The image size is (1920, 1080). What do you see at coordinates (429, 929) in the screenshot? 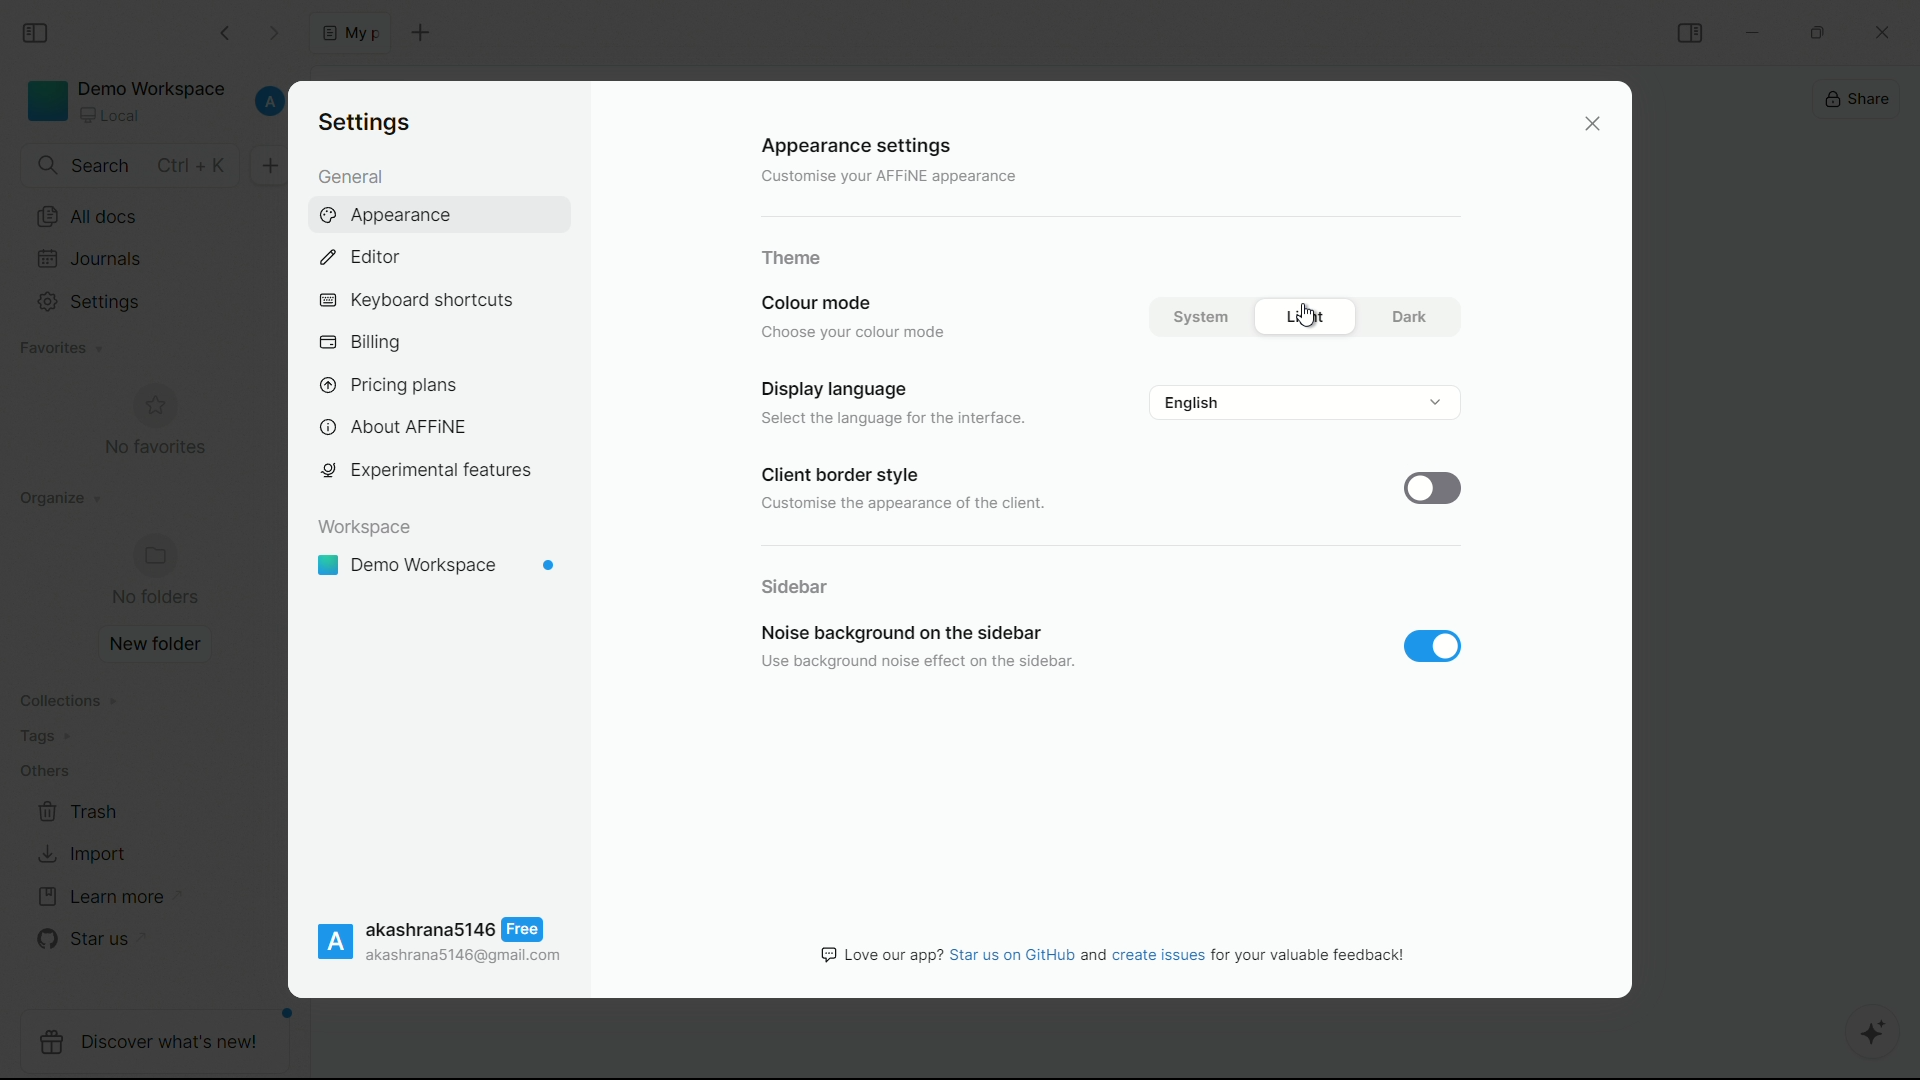
I see `akashrana5146 ` at bounding box center [429, 929].